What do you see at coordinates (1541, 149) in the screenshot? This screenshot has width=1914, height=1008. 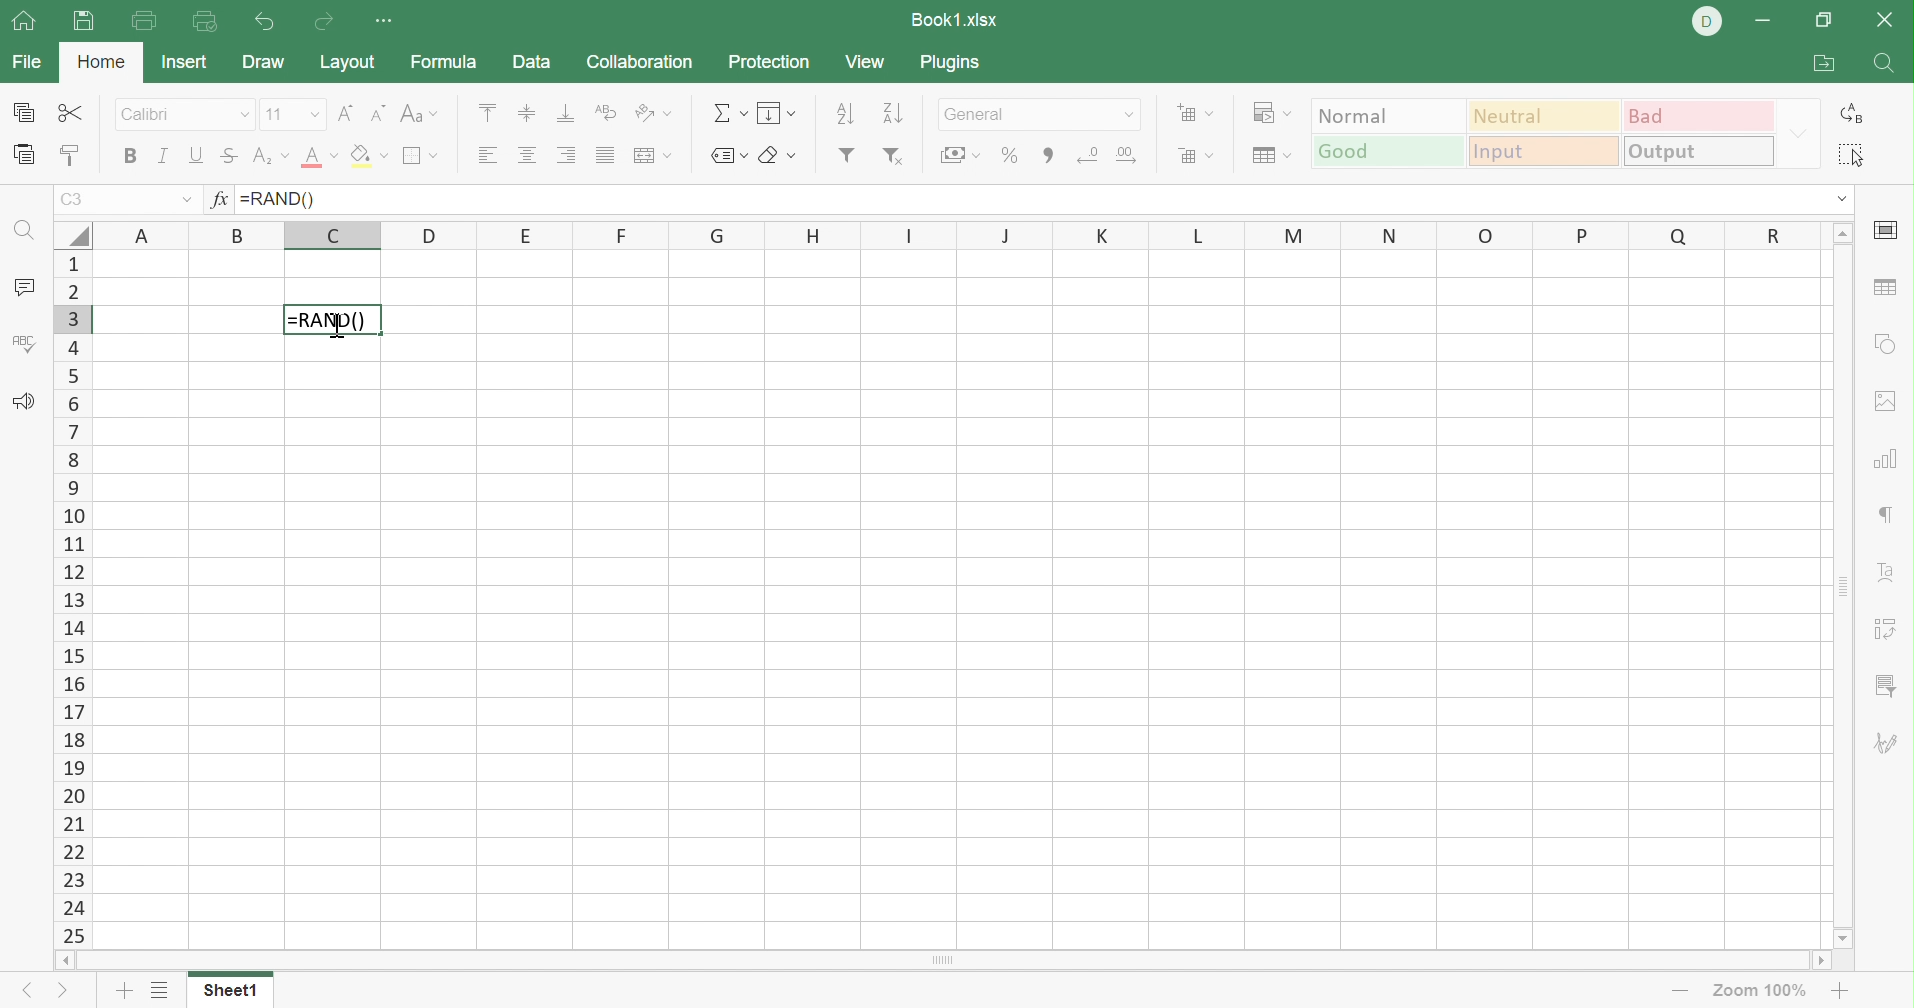 I see `Input` at bounding box center [1541, 149].